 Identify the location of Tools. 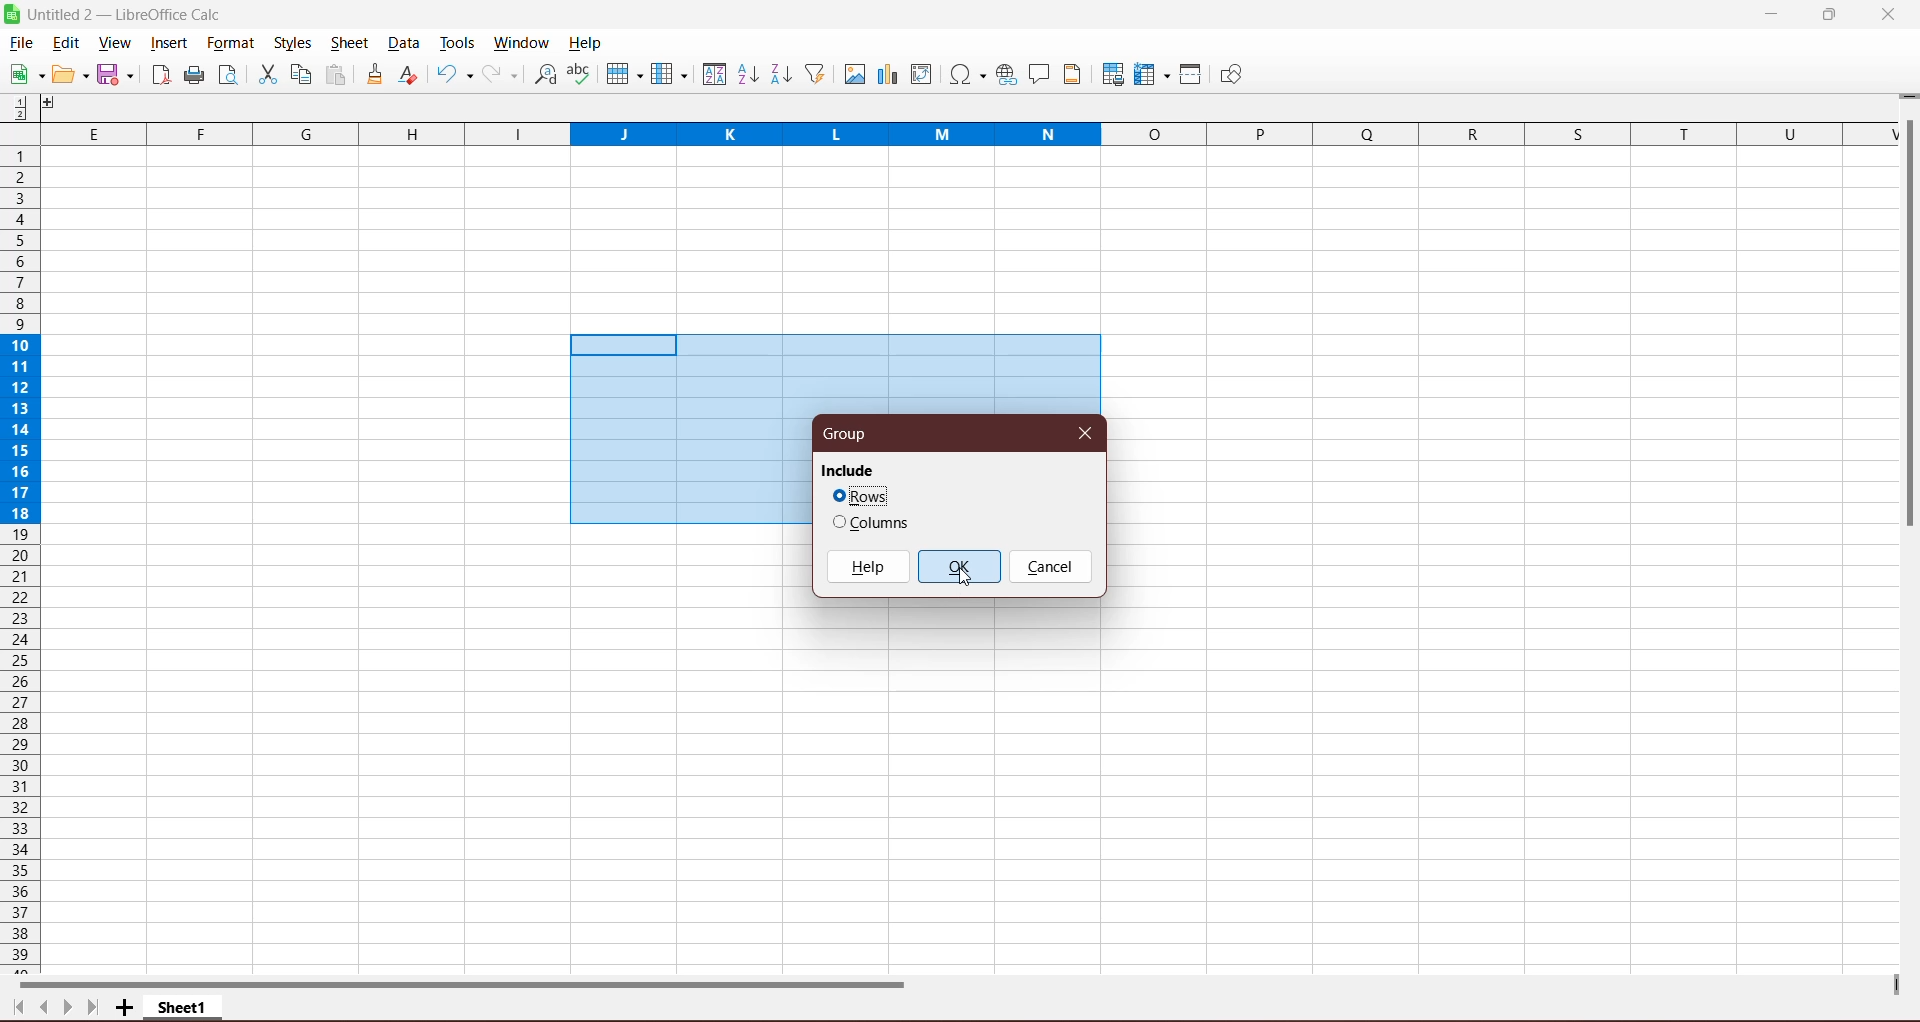
(458, 42).